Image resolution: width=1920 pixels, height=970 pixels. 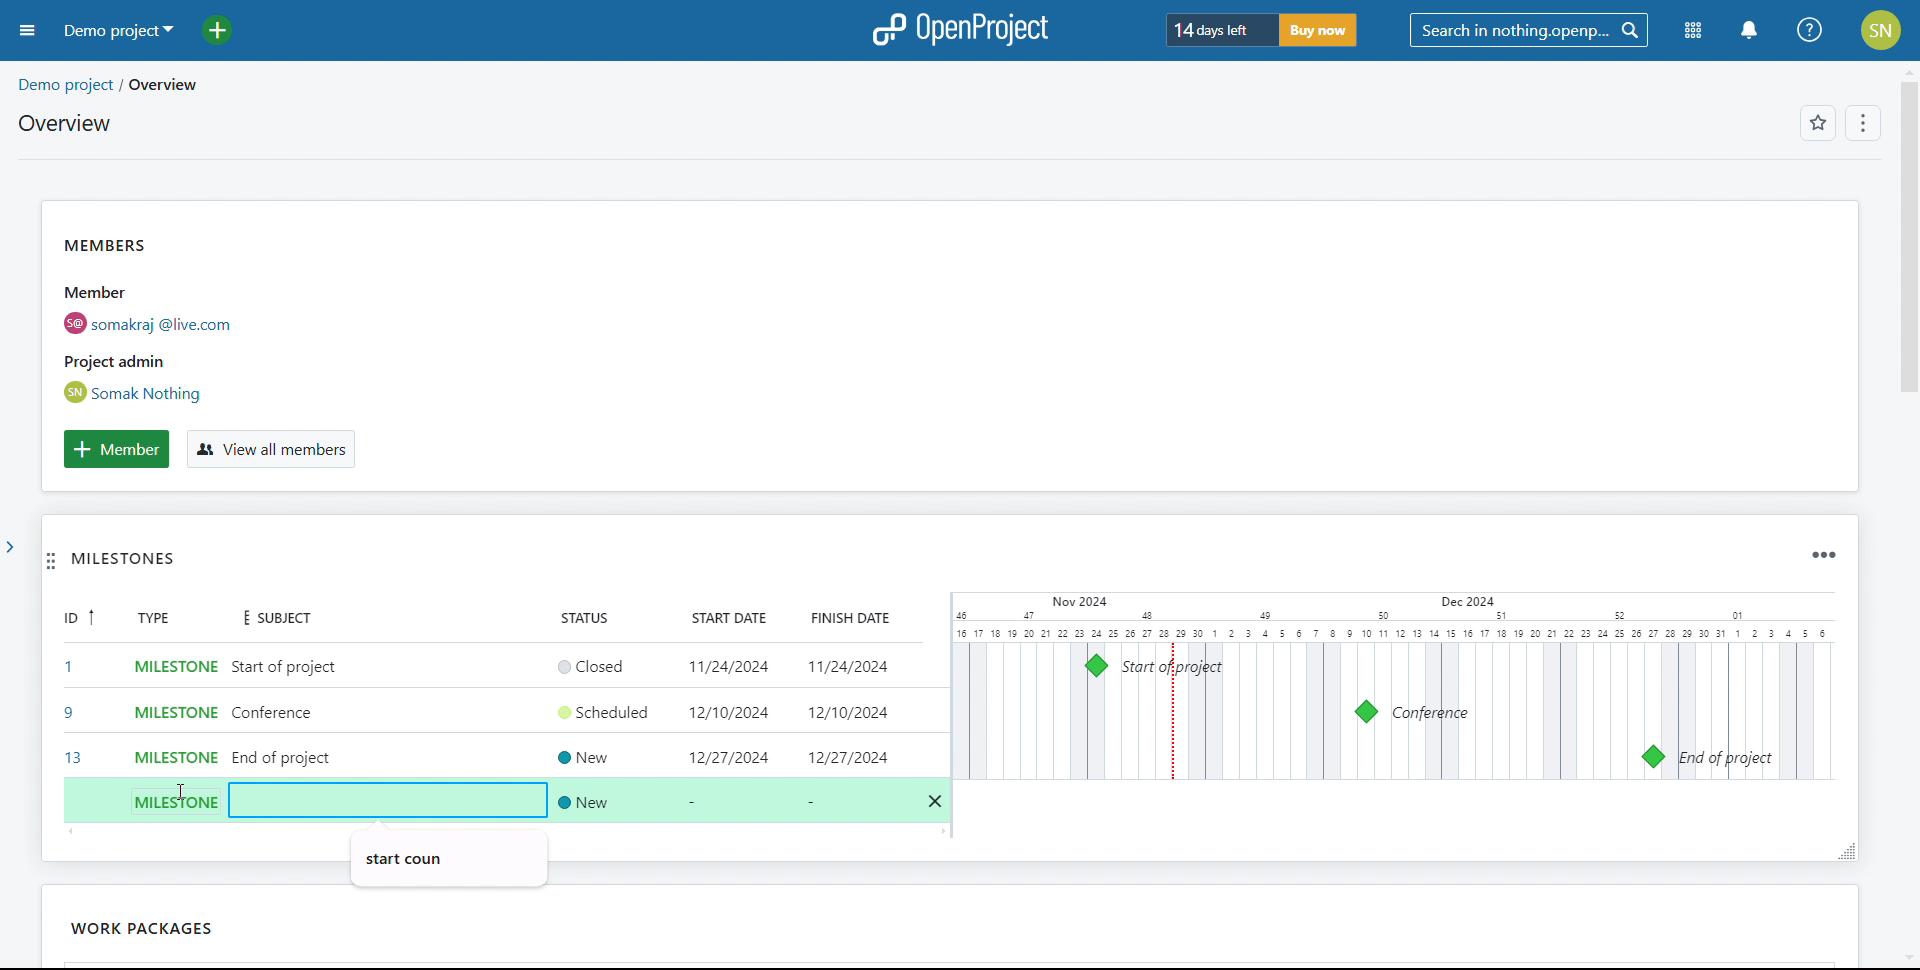 I want to click on help, so click(x=1811, y=30).